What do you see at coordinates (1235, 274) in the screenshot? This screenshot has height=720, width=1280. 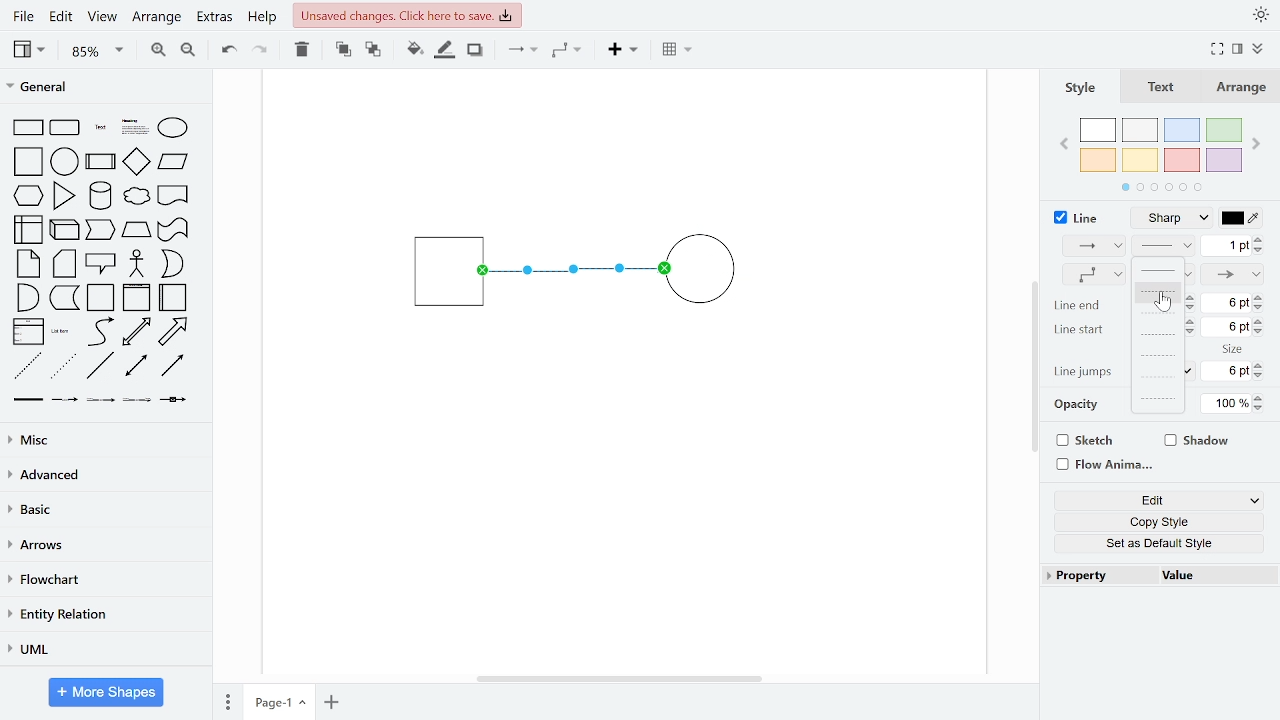 I see `line end` at bounding box center [1235, 274].